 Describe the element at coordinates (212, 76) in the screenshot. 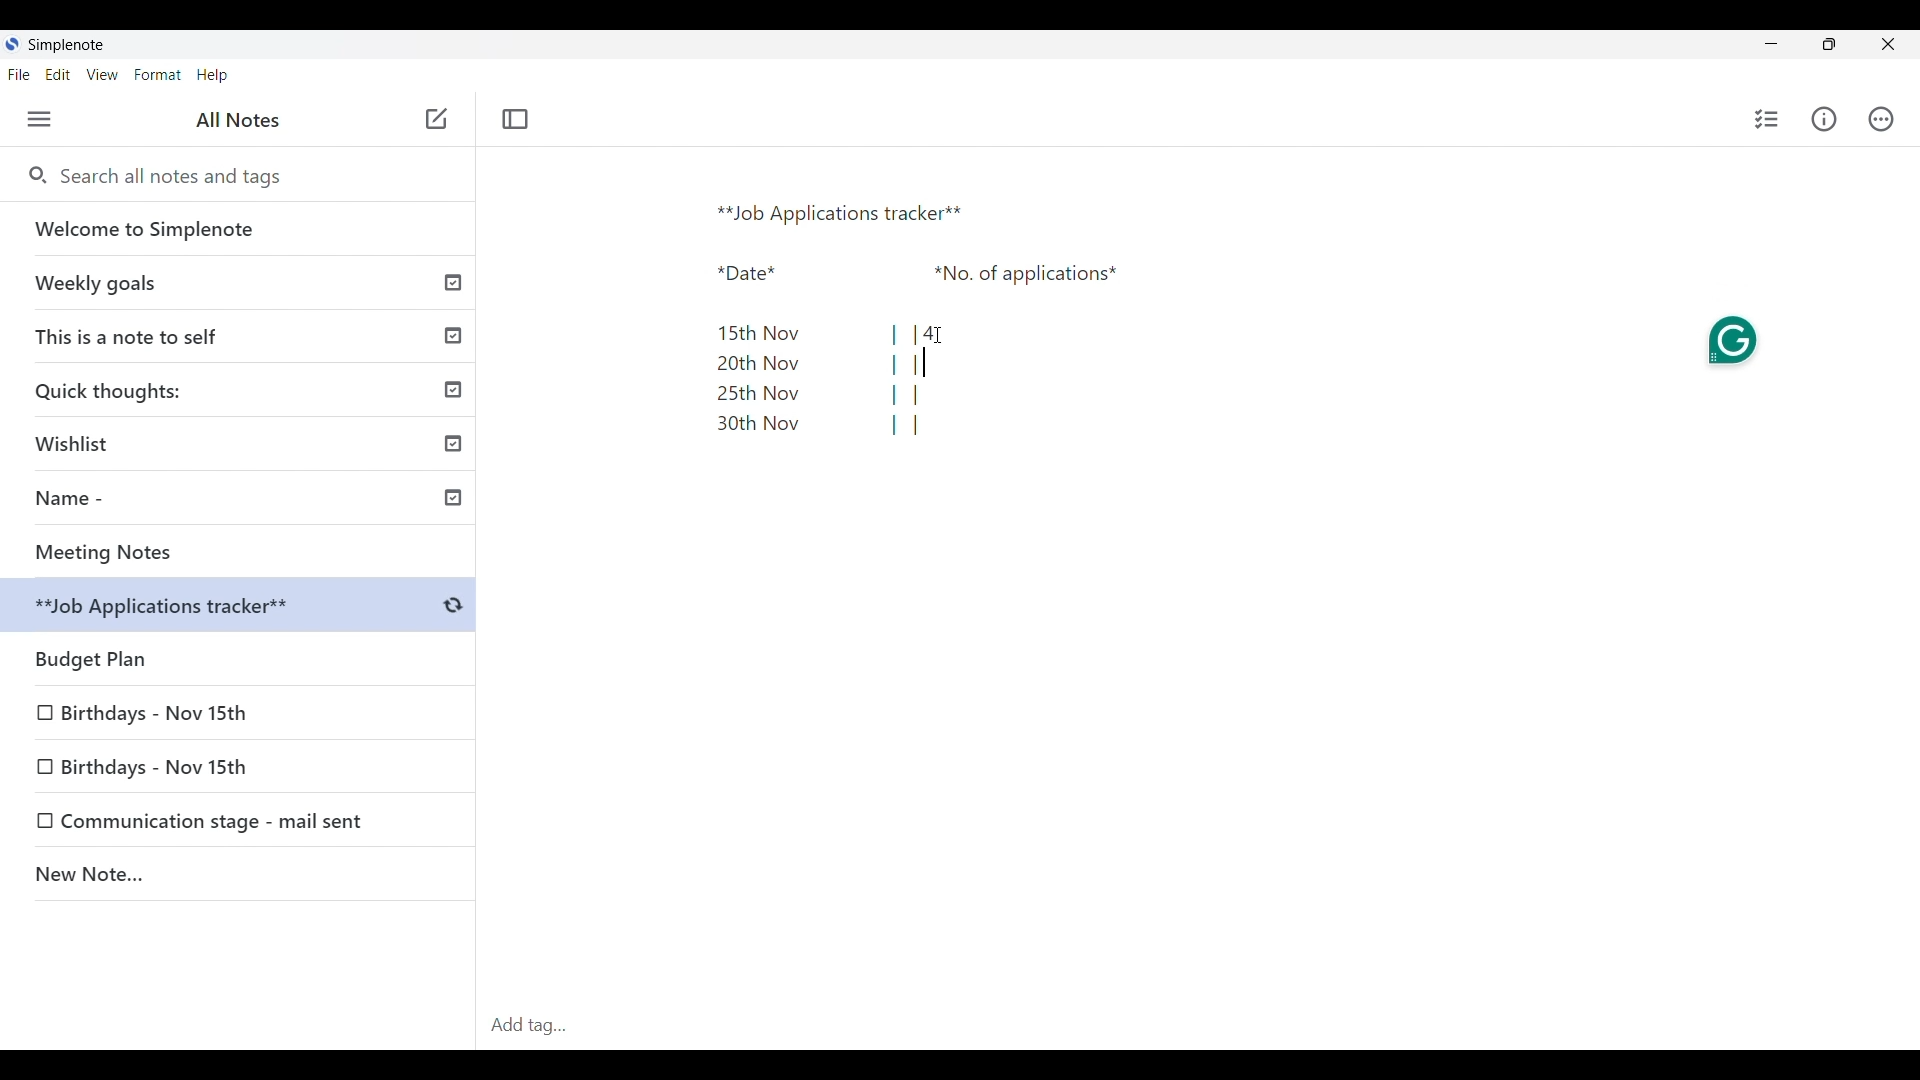

I see `Help` at that location.